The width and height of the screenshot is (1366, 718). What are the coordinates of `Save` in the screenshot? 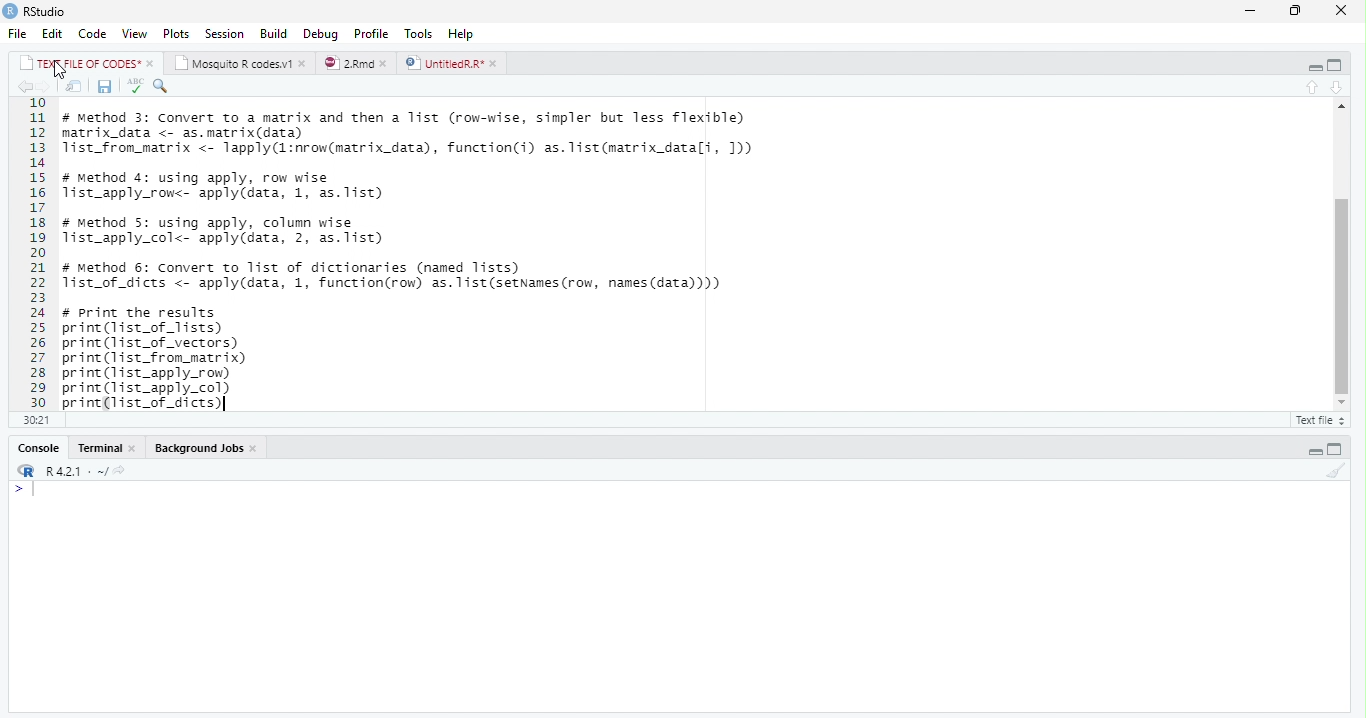 It's located at (103, 87).